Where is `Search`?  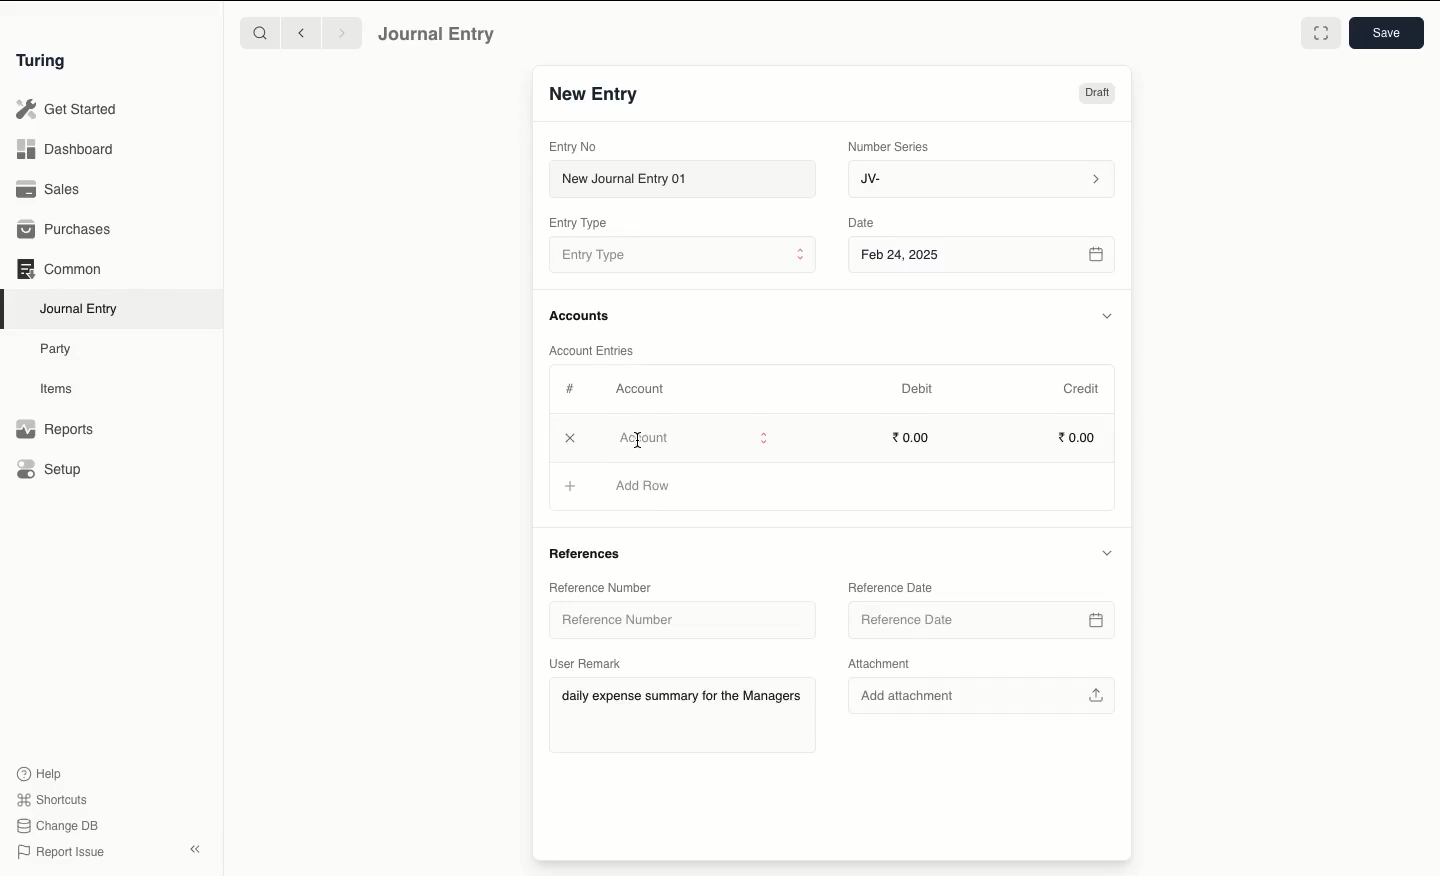
Search is located at coordinates (259, 32).